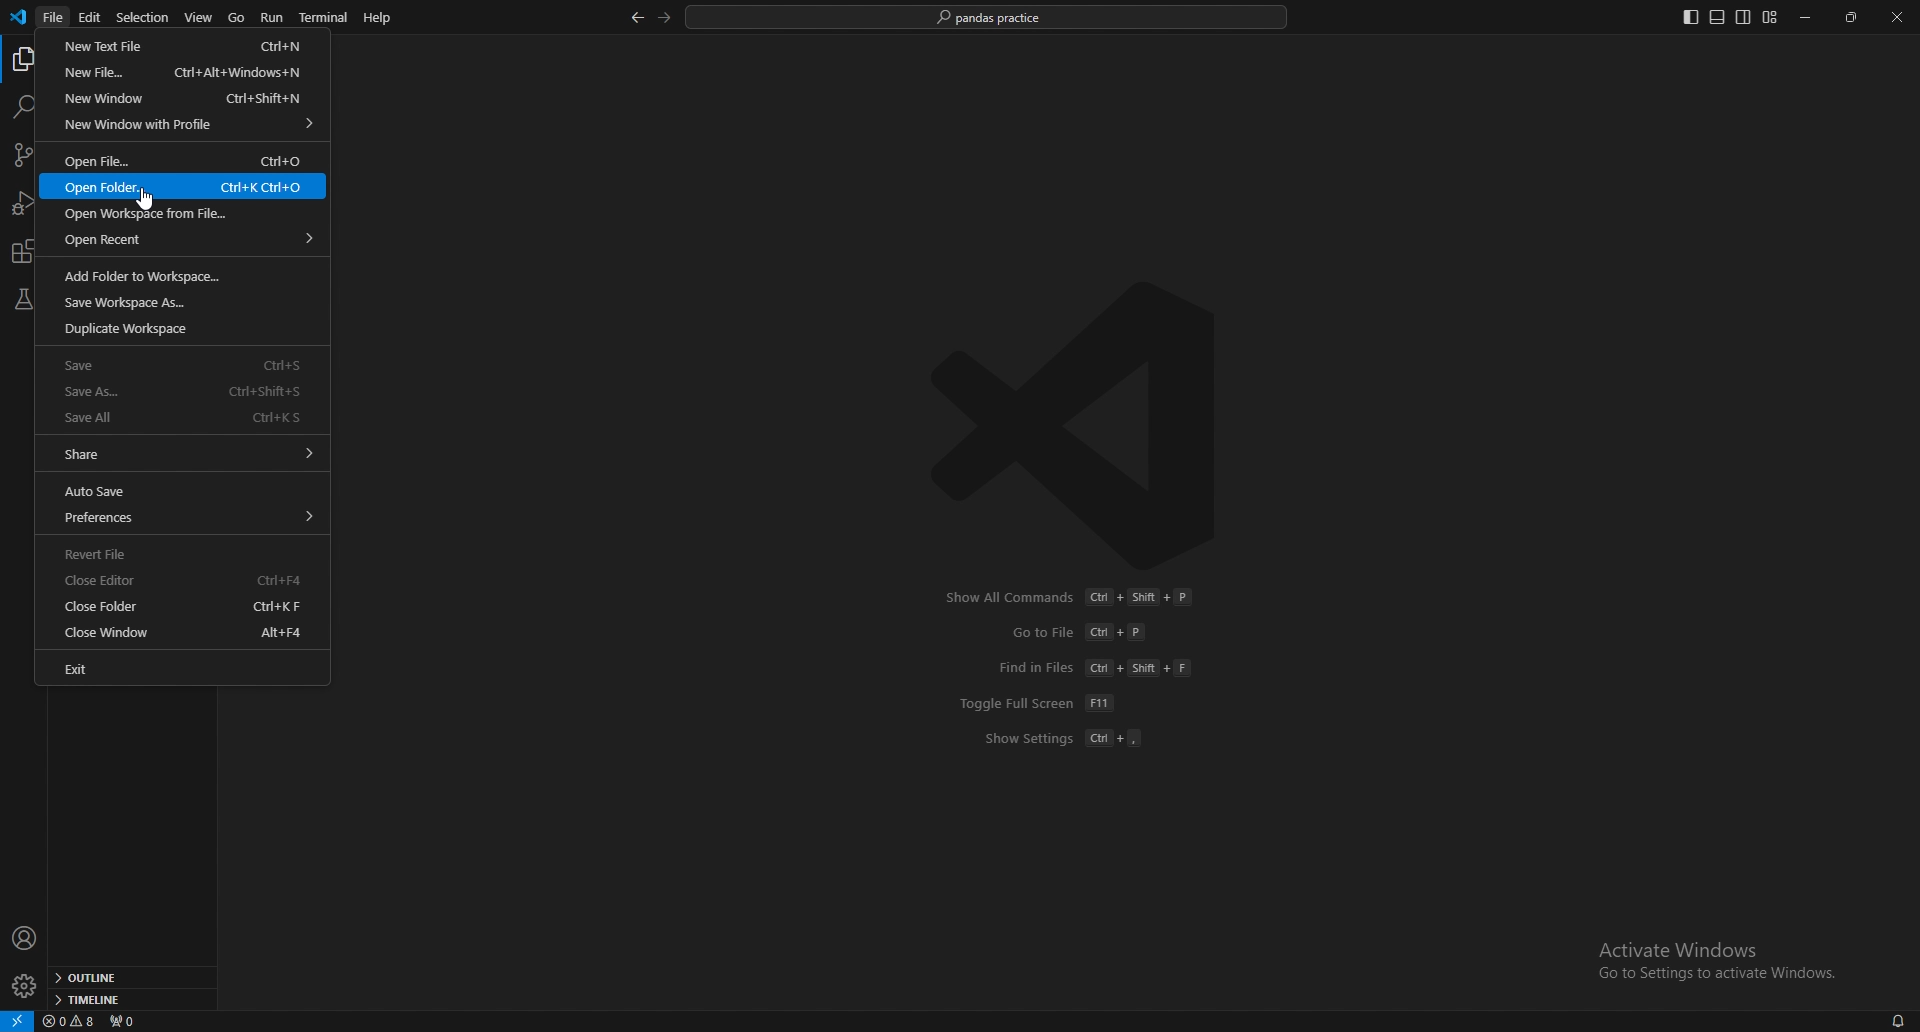  I want to click on auto save, so click(179, 491).